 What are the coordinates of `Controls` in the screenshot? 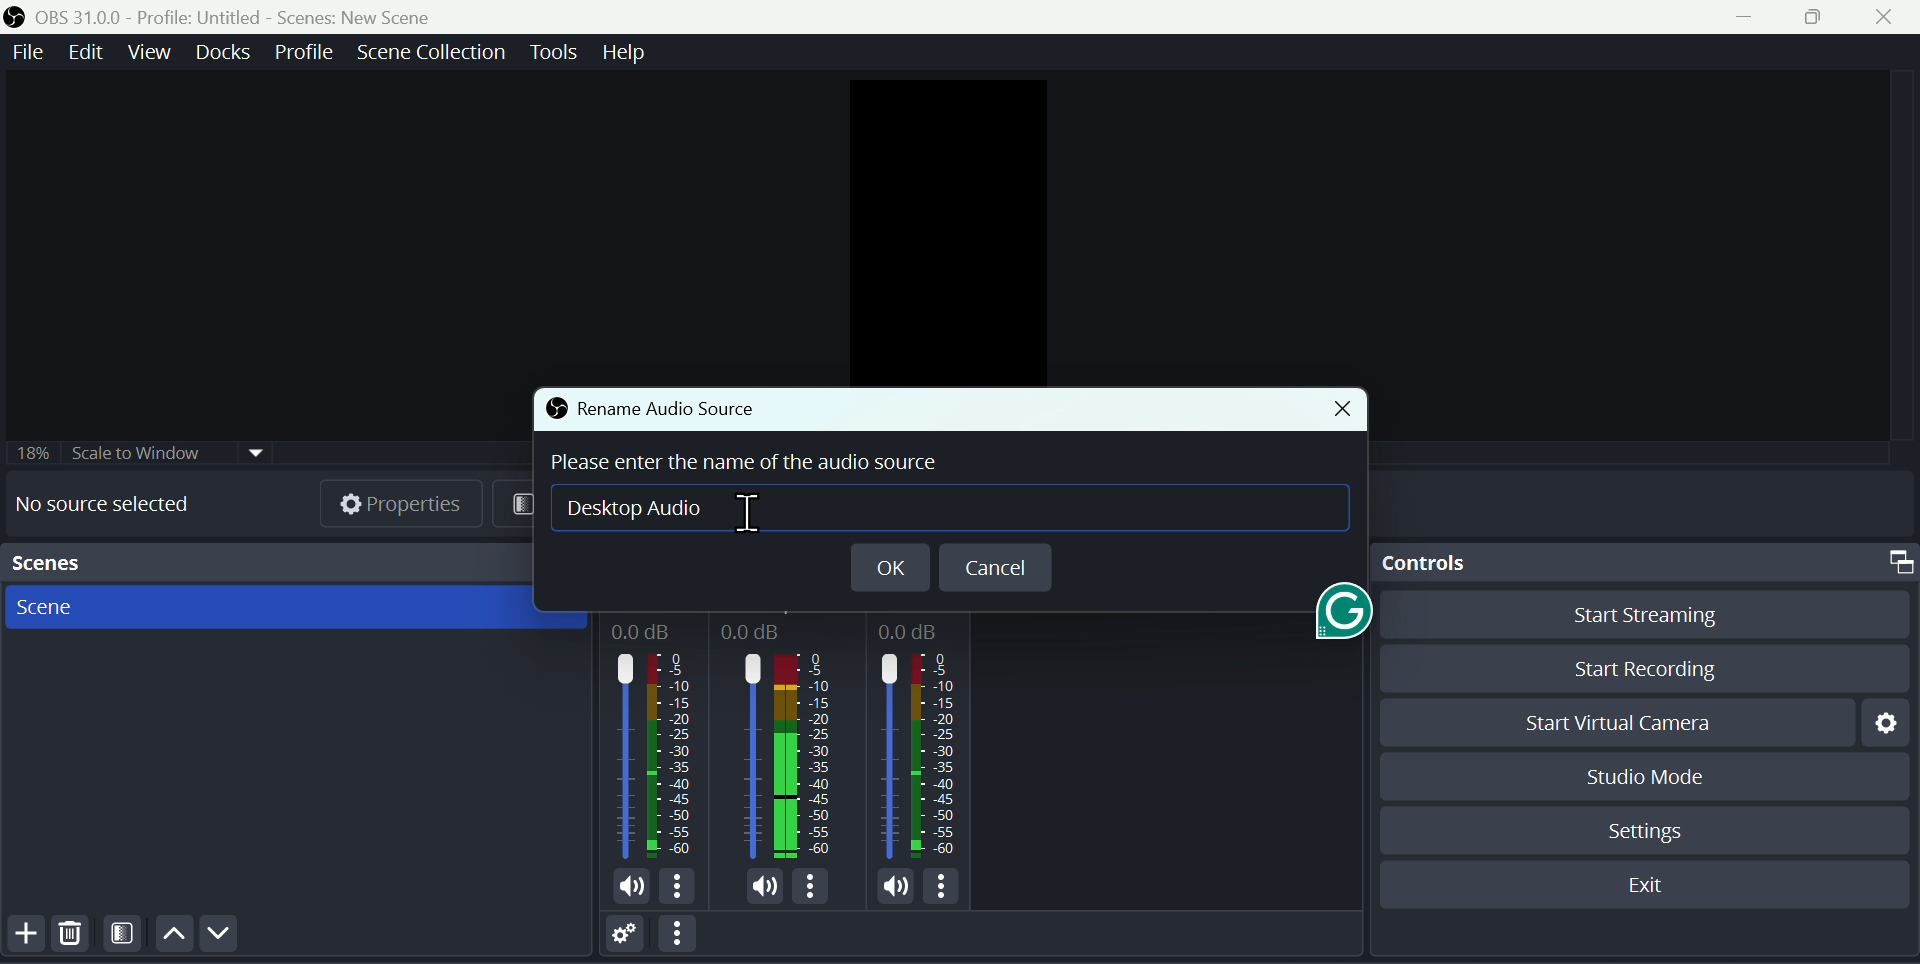 It's located at (1645, 564).